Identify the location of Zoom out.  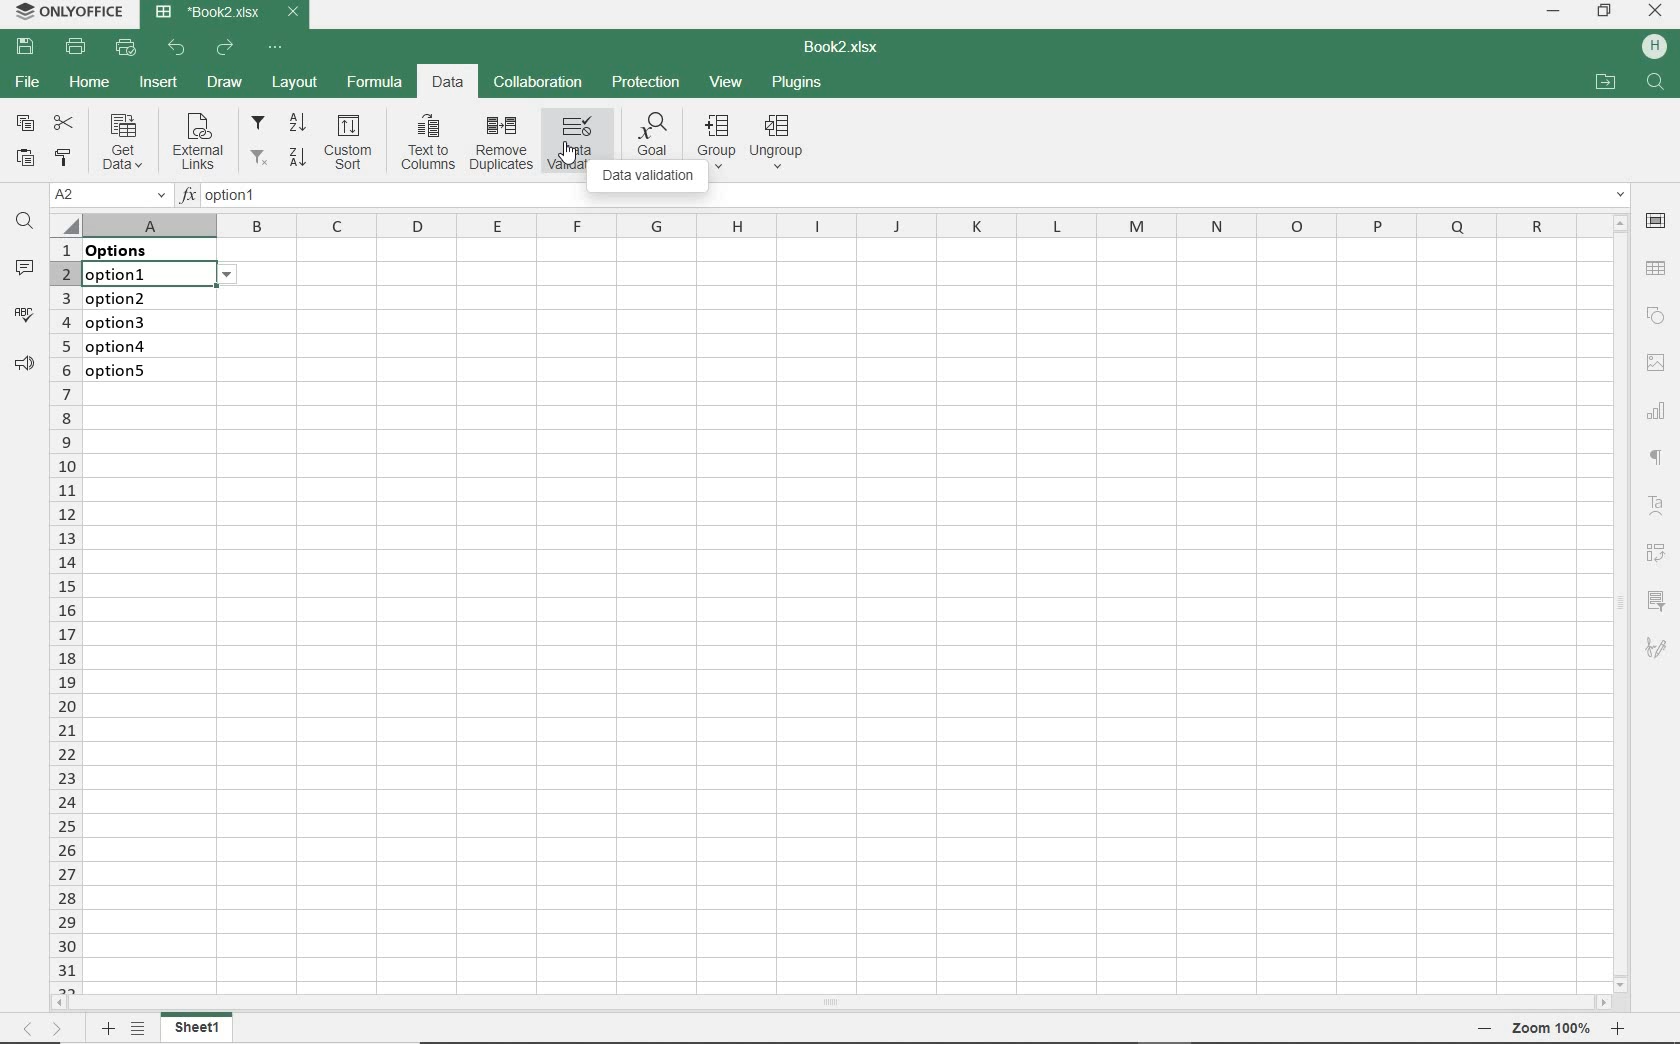
(1479, 1030).